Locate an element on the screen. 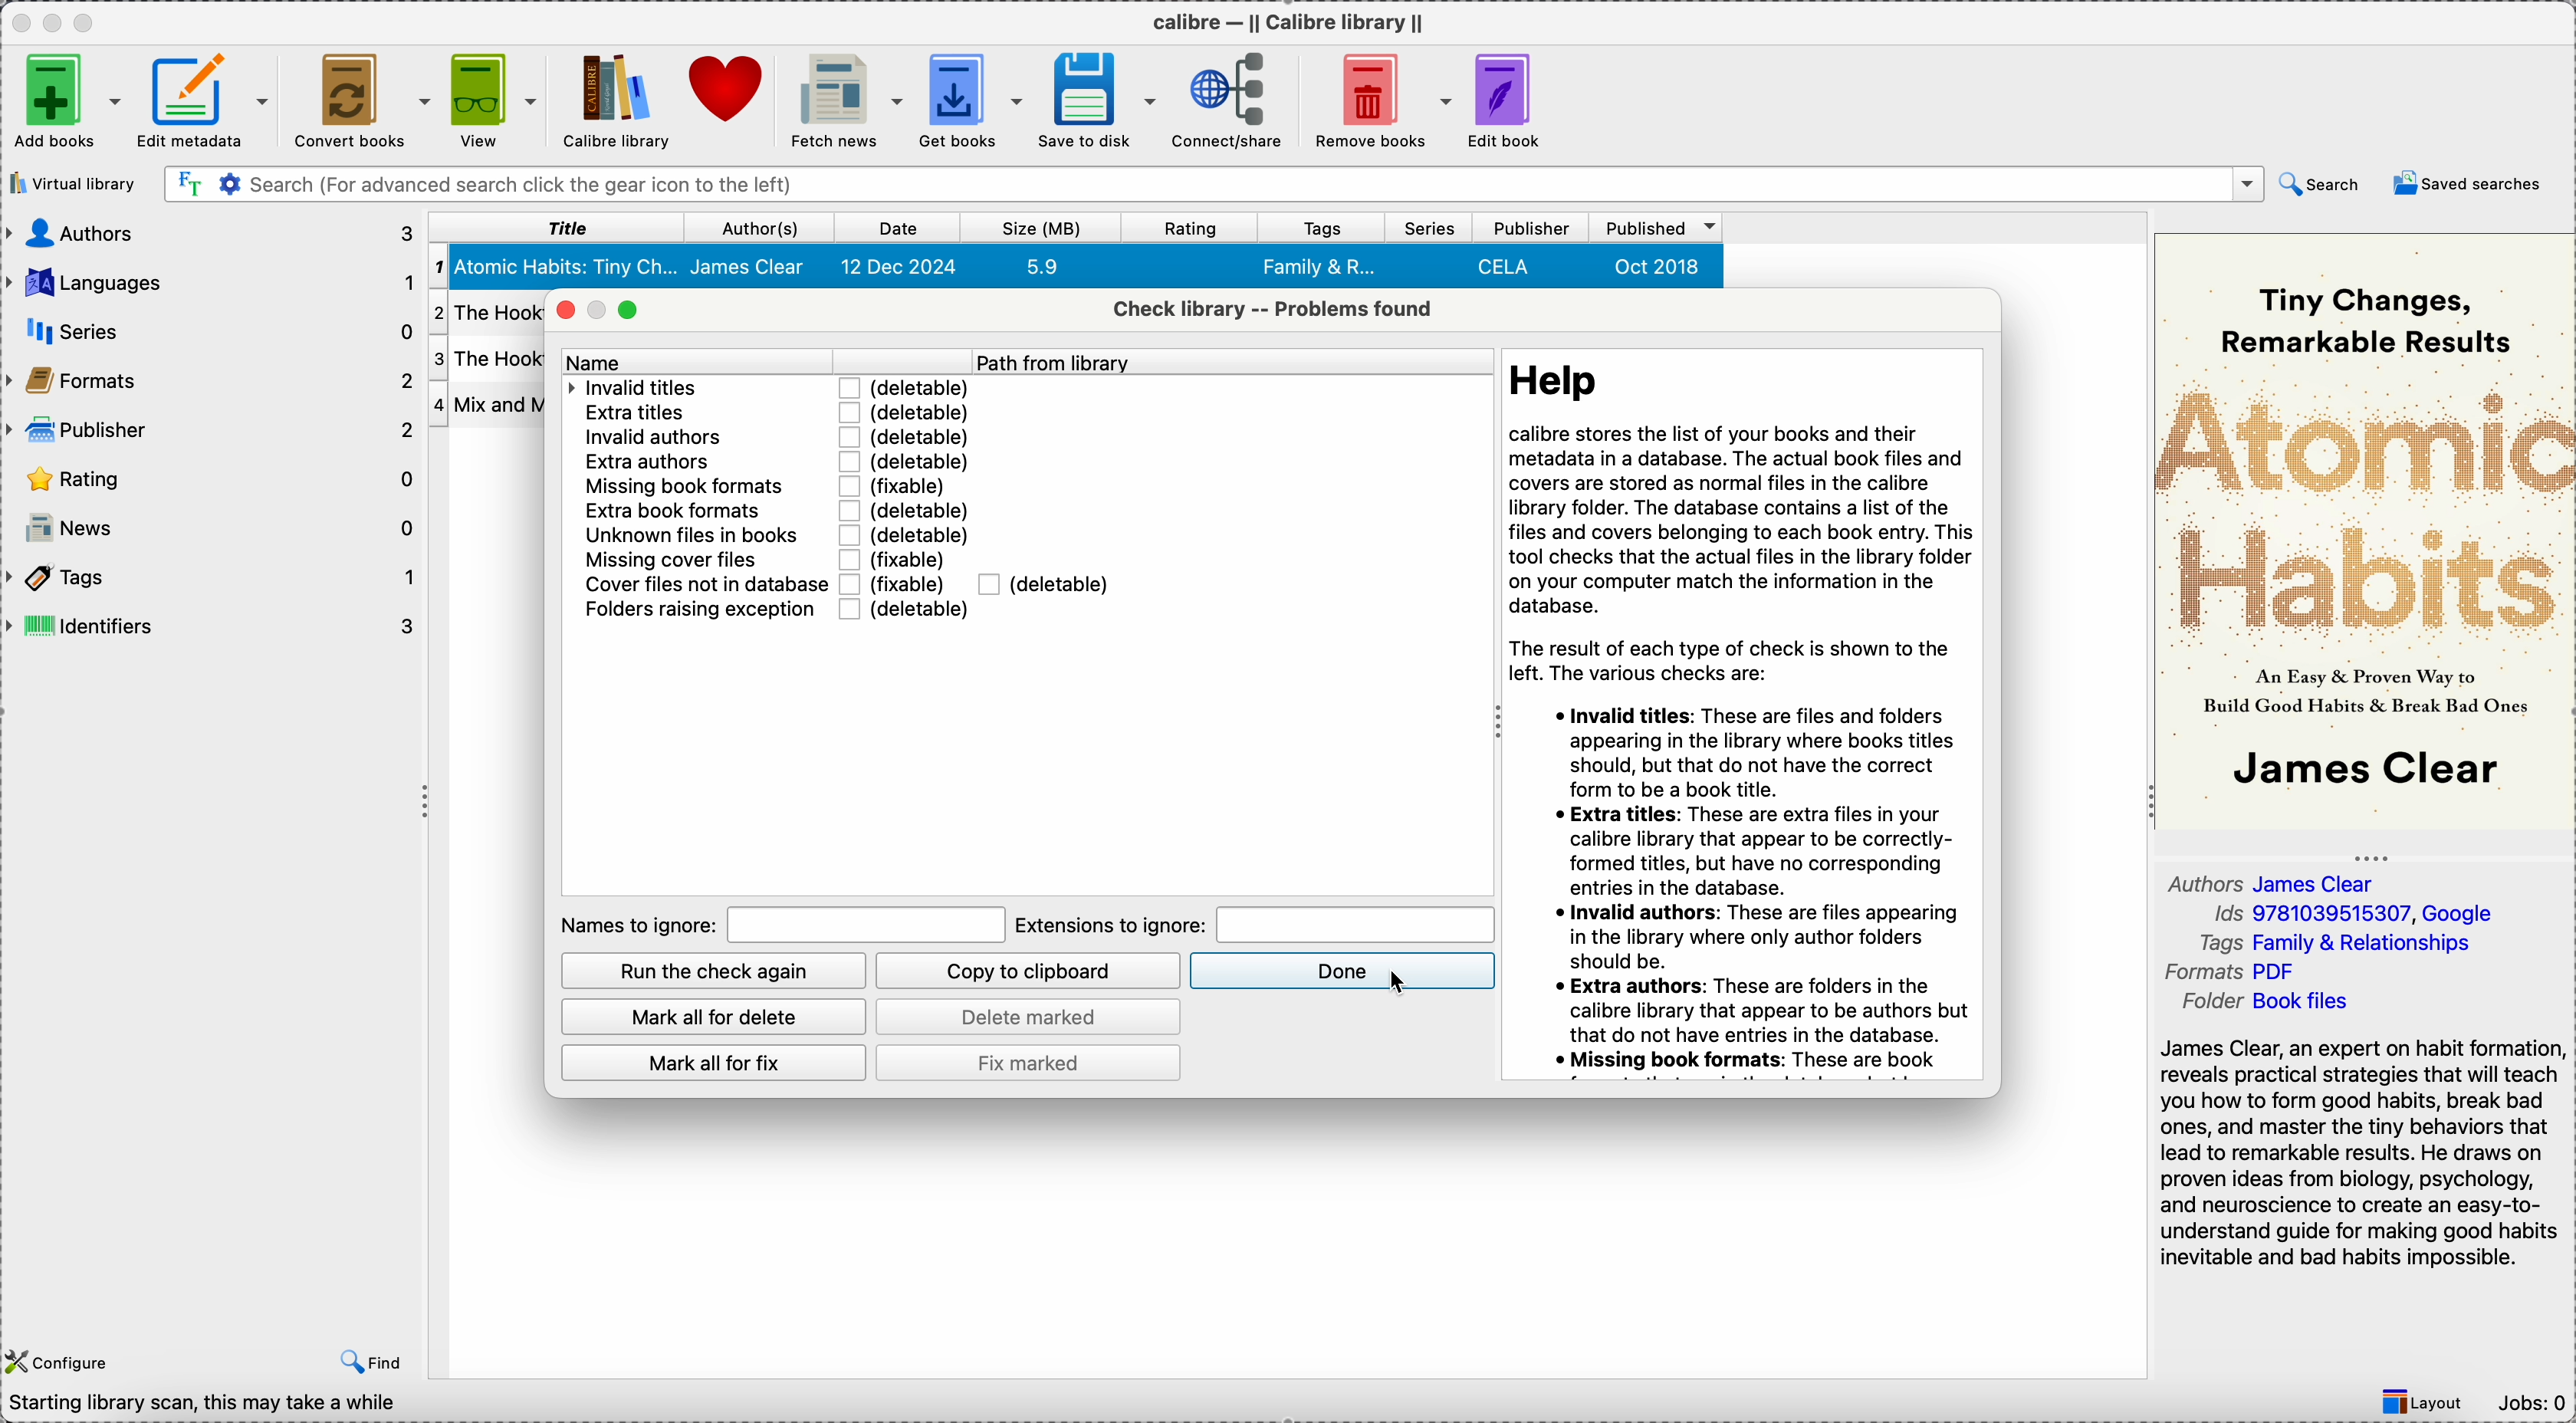  series is located at coordinates (1426, 228).